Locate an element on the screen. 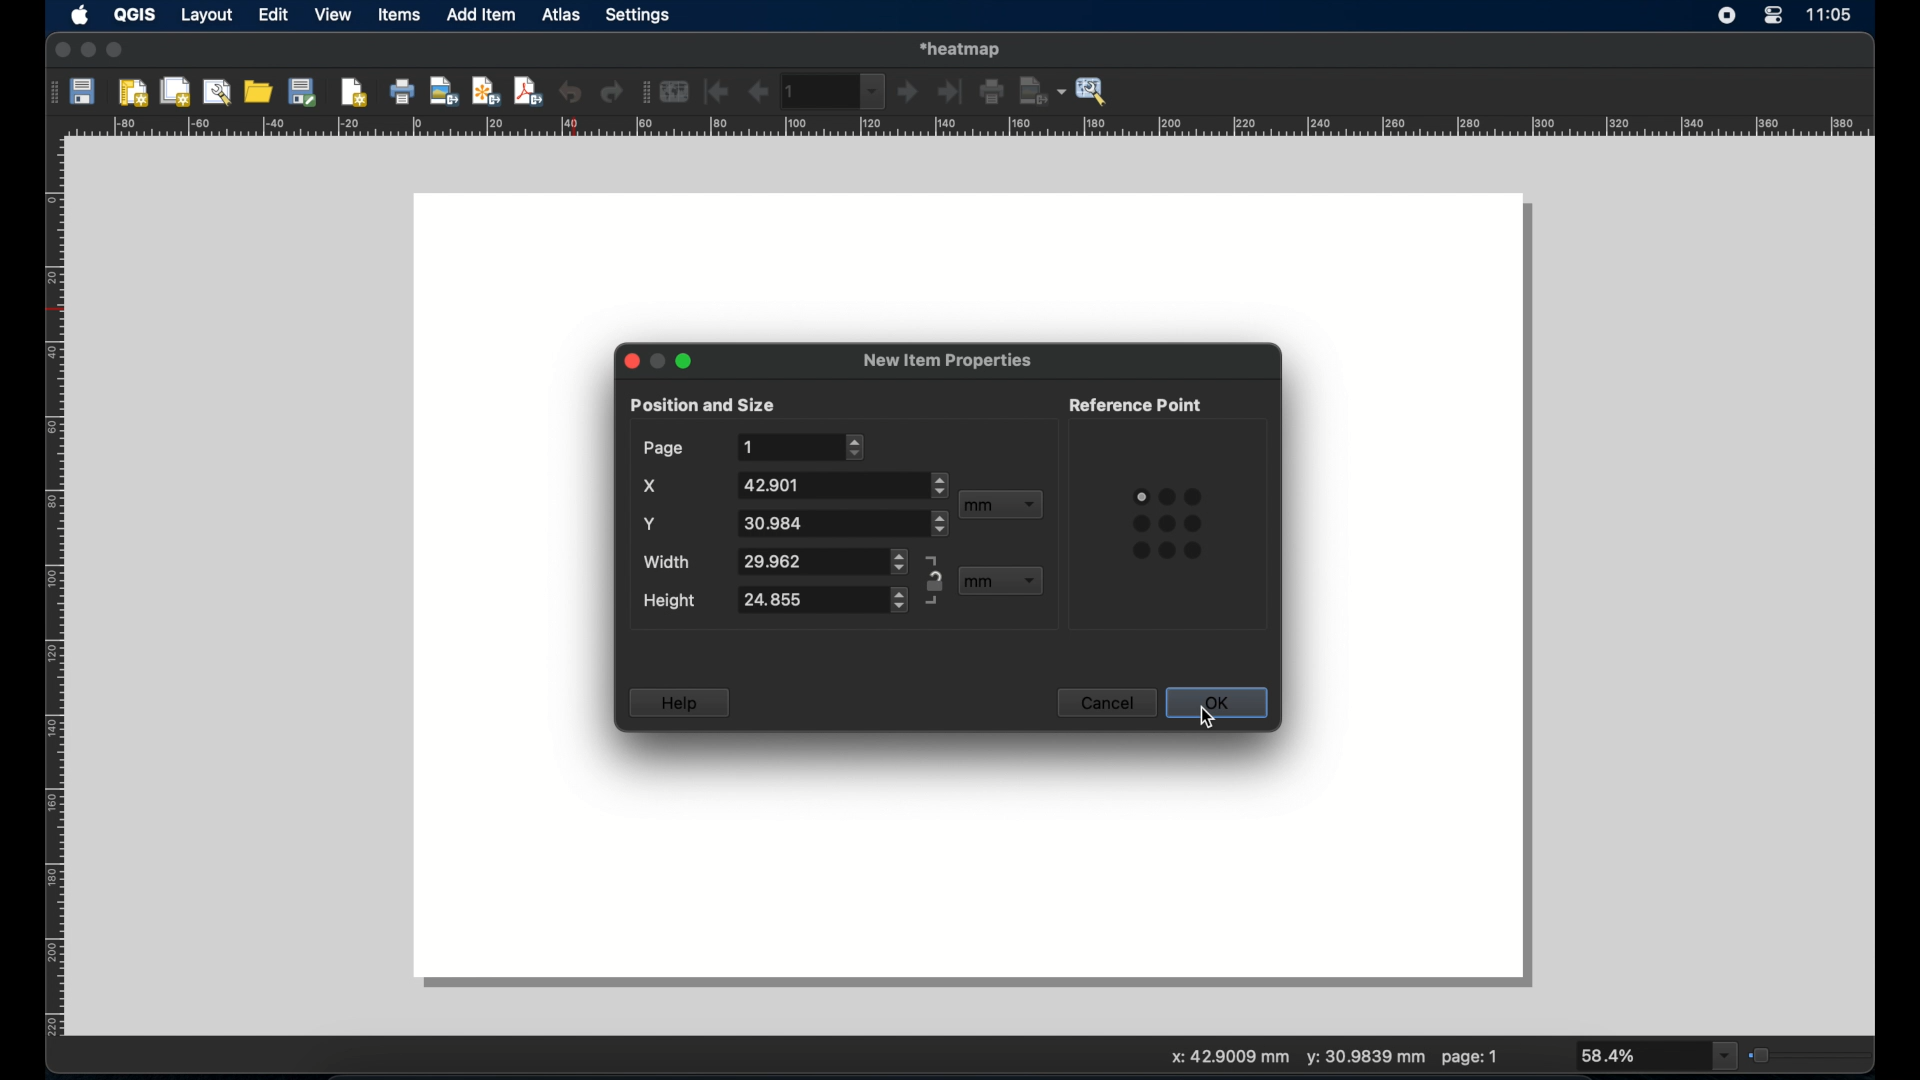 The image size is (1920, 1080). contraints is located at coordinates (933, 580).